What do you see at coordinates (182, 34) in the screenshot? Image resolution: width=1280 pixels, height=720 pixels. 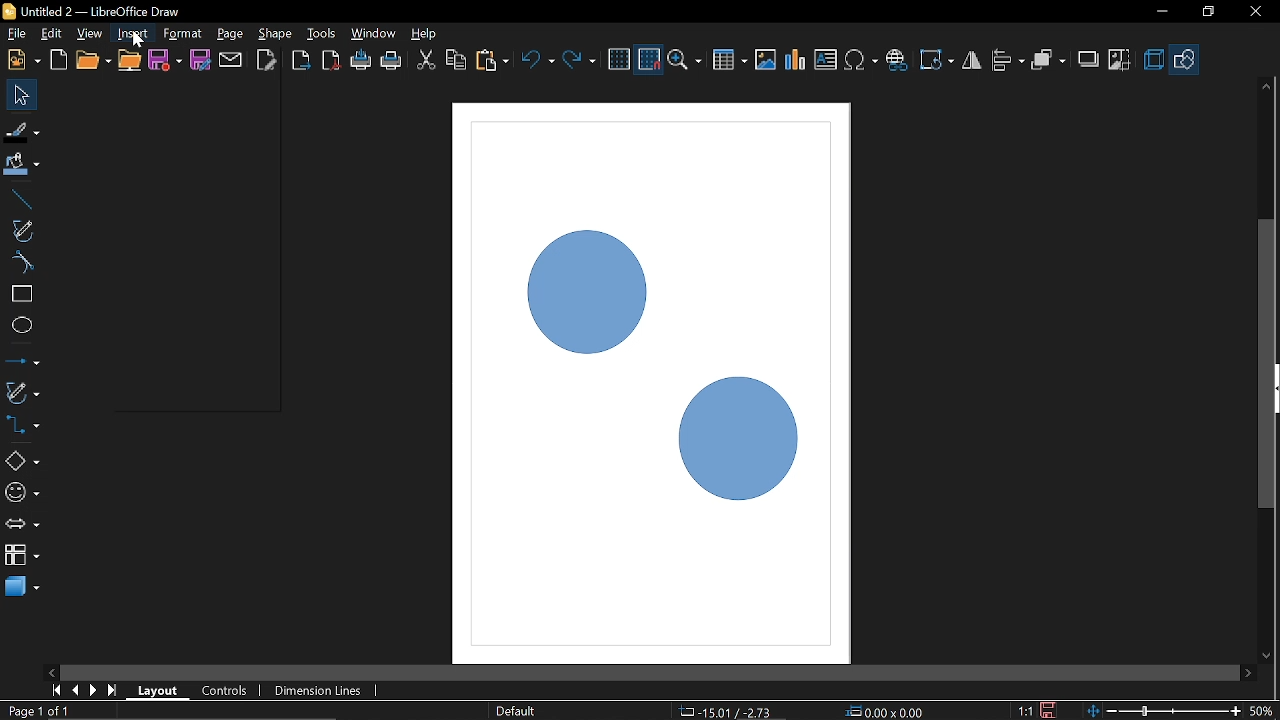 I see `Format` at bounding box center [182, 34].